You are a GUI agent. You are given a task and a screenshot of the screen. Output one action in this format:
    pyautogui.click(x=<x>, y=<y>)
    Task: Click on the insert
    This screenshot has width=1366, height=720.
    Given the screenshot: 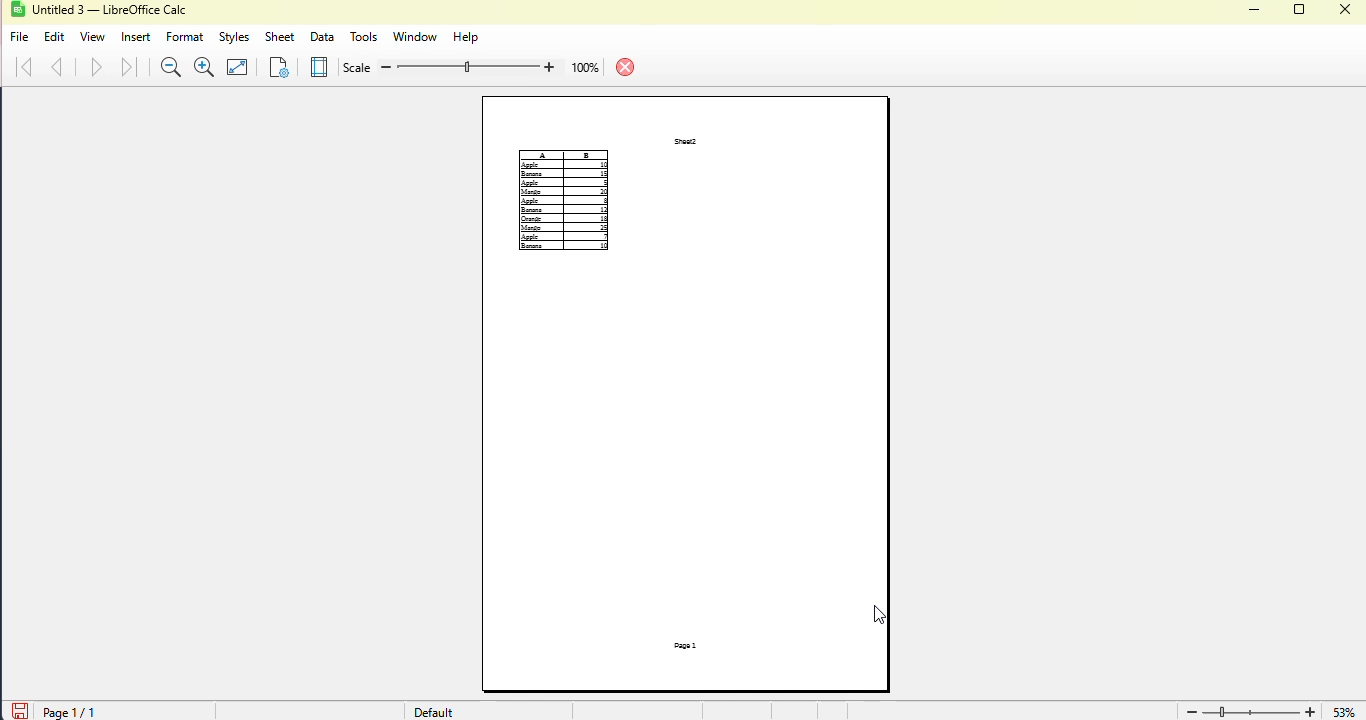 What is the action you would take?
    pyautogui.click(x=136, y=38)
    